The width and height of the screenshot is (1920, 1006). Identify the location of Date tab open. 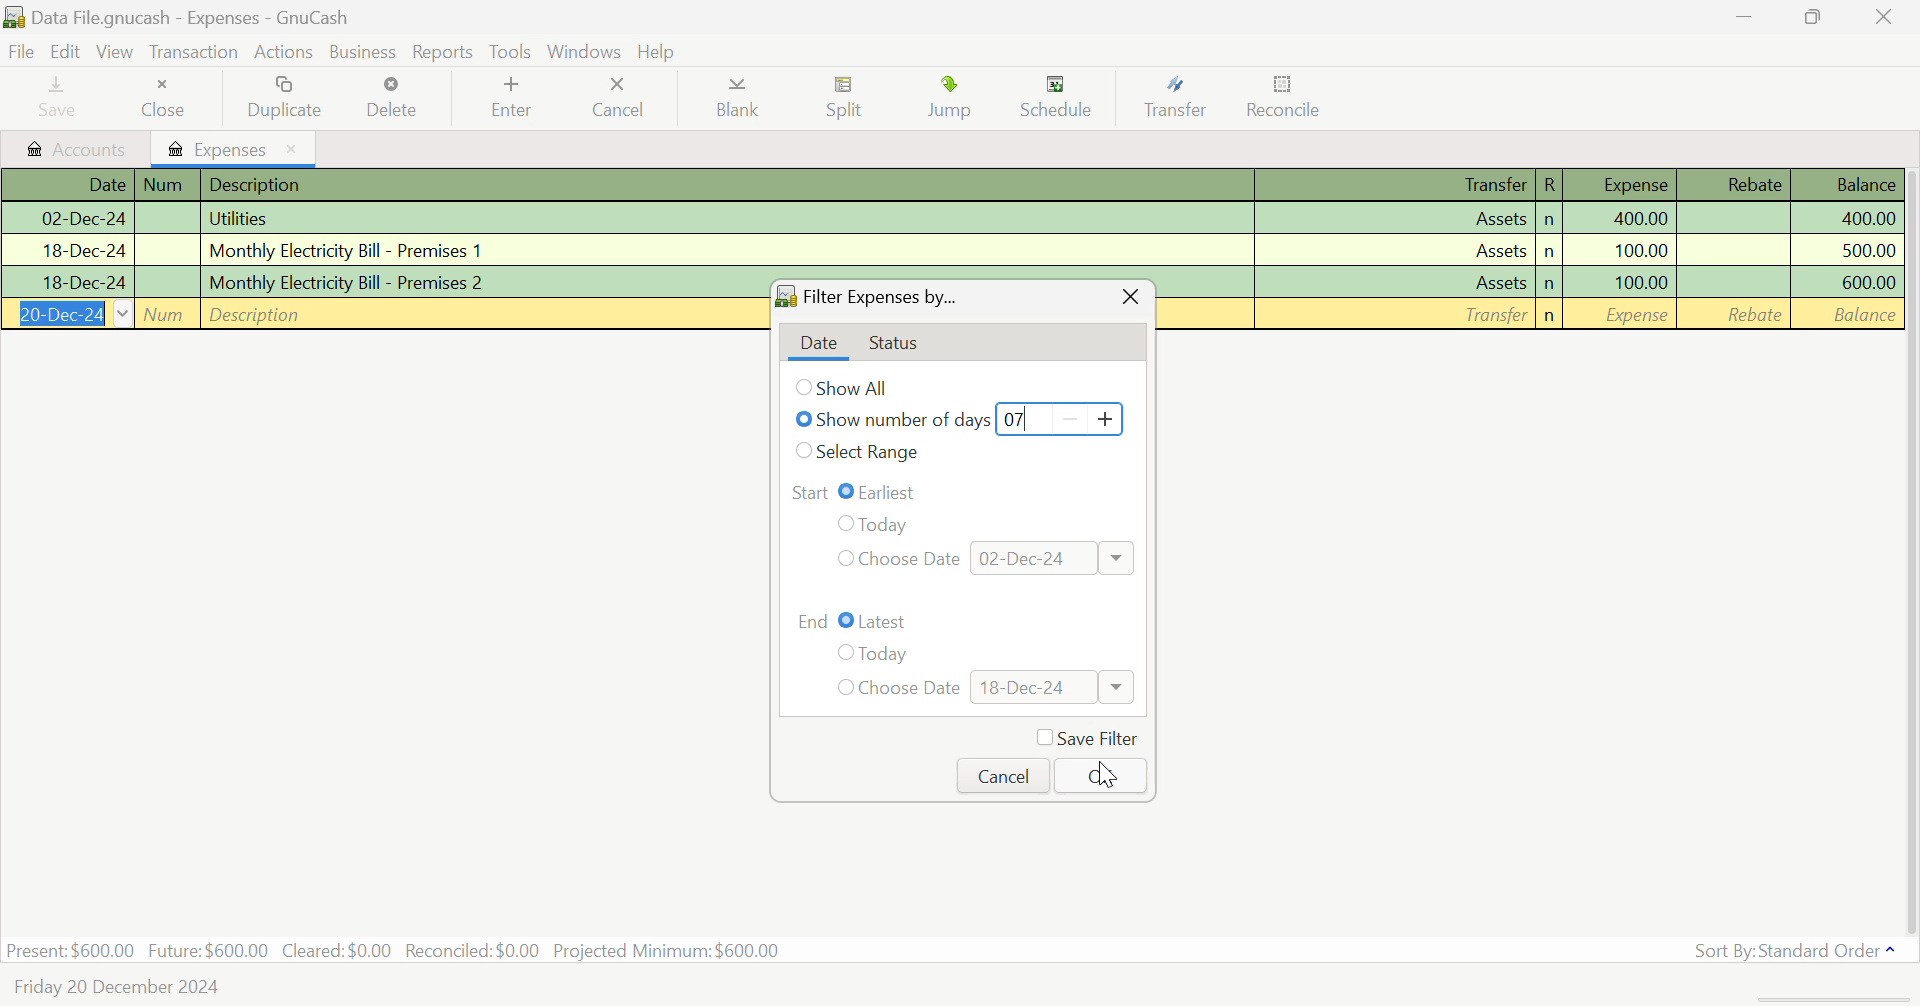
(818, 345).